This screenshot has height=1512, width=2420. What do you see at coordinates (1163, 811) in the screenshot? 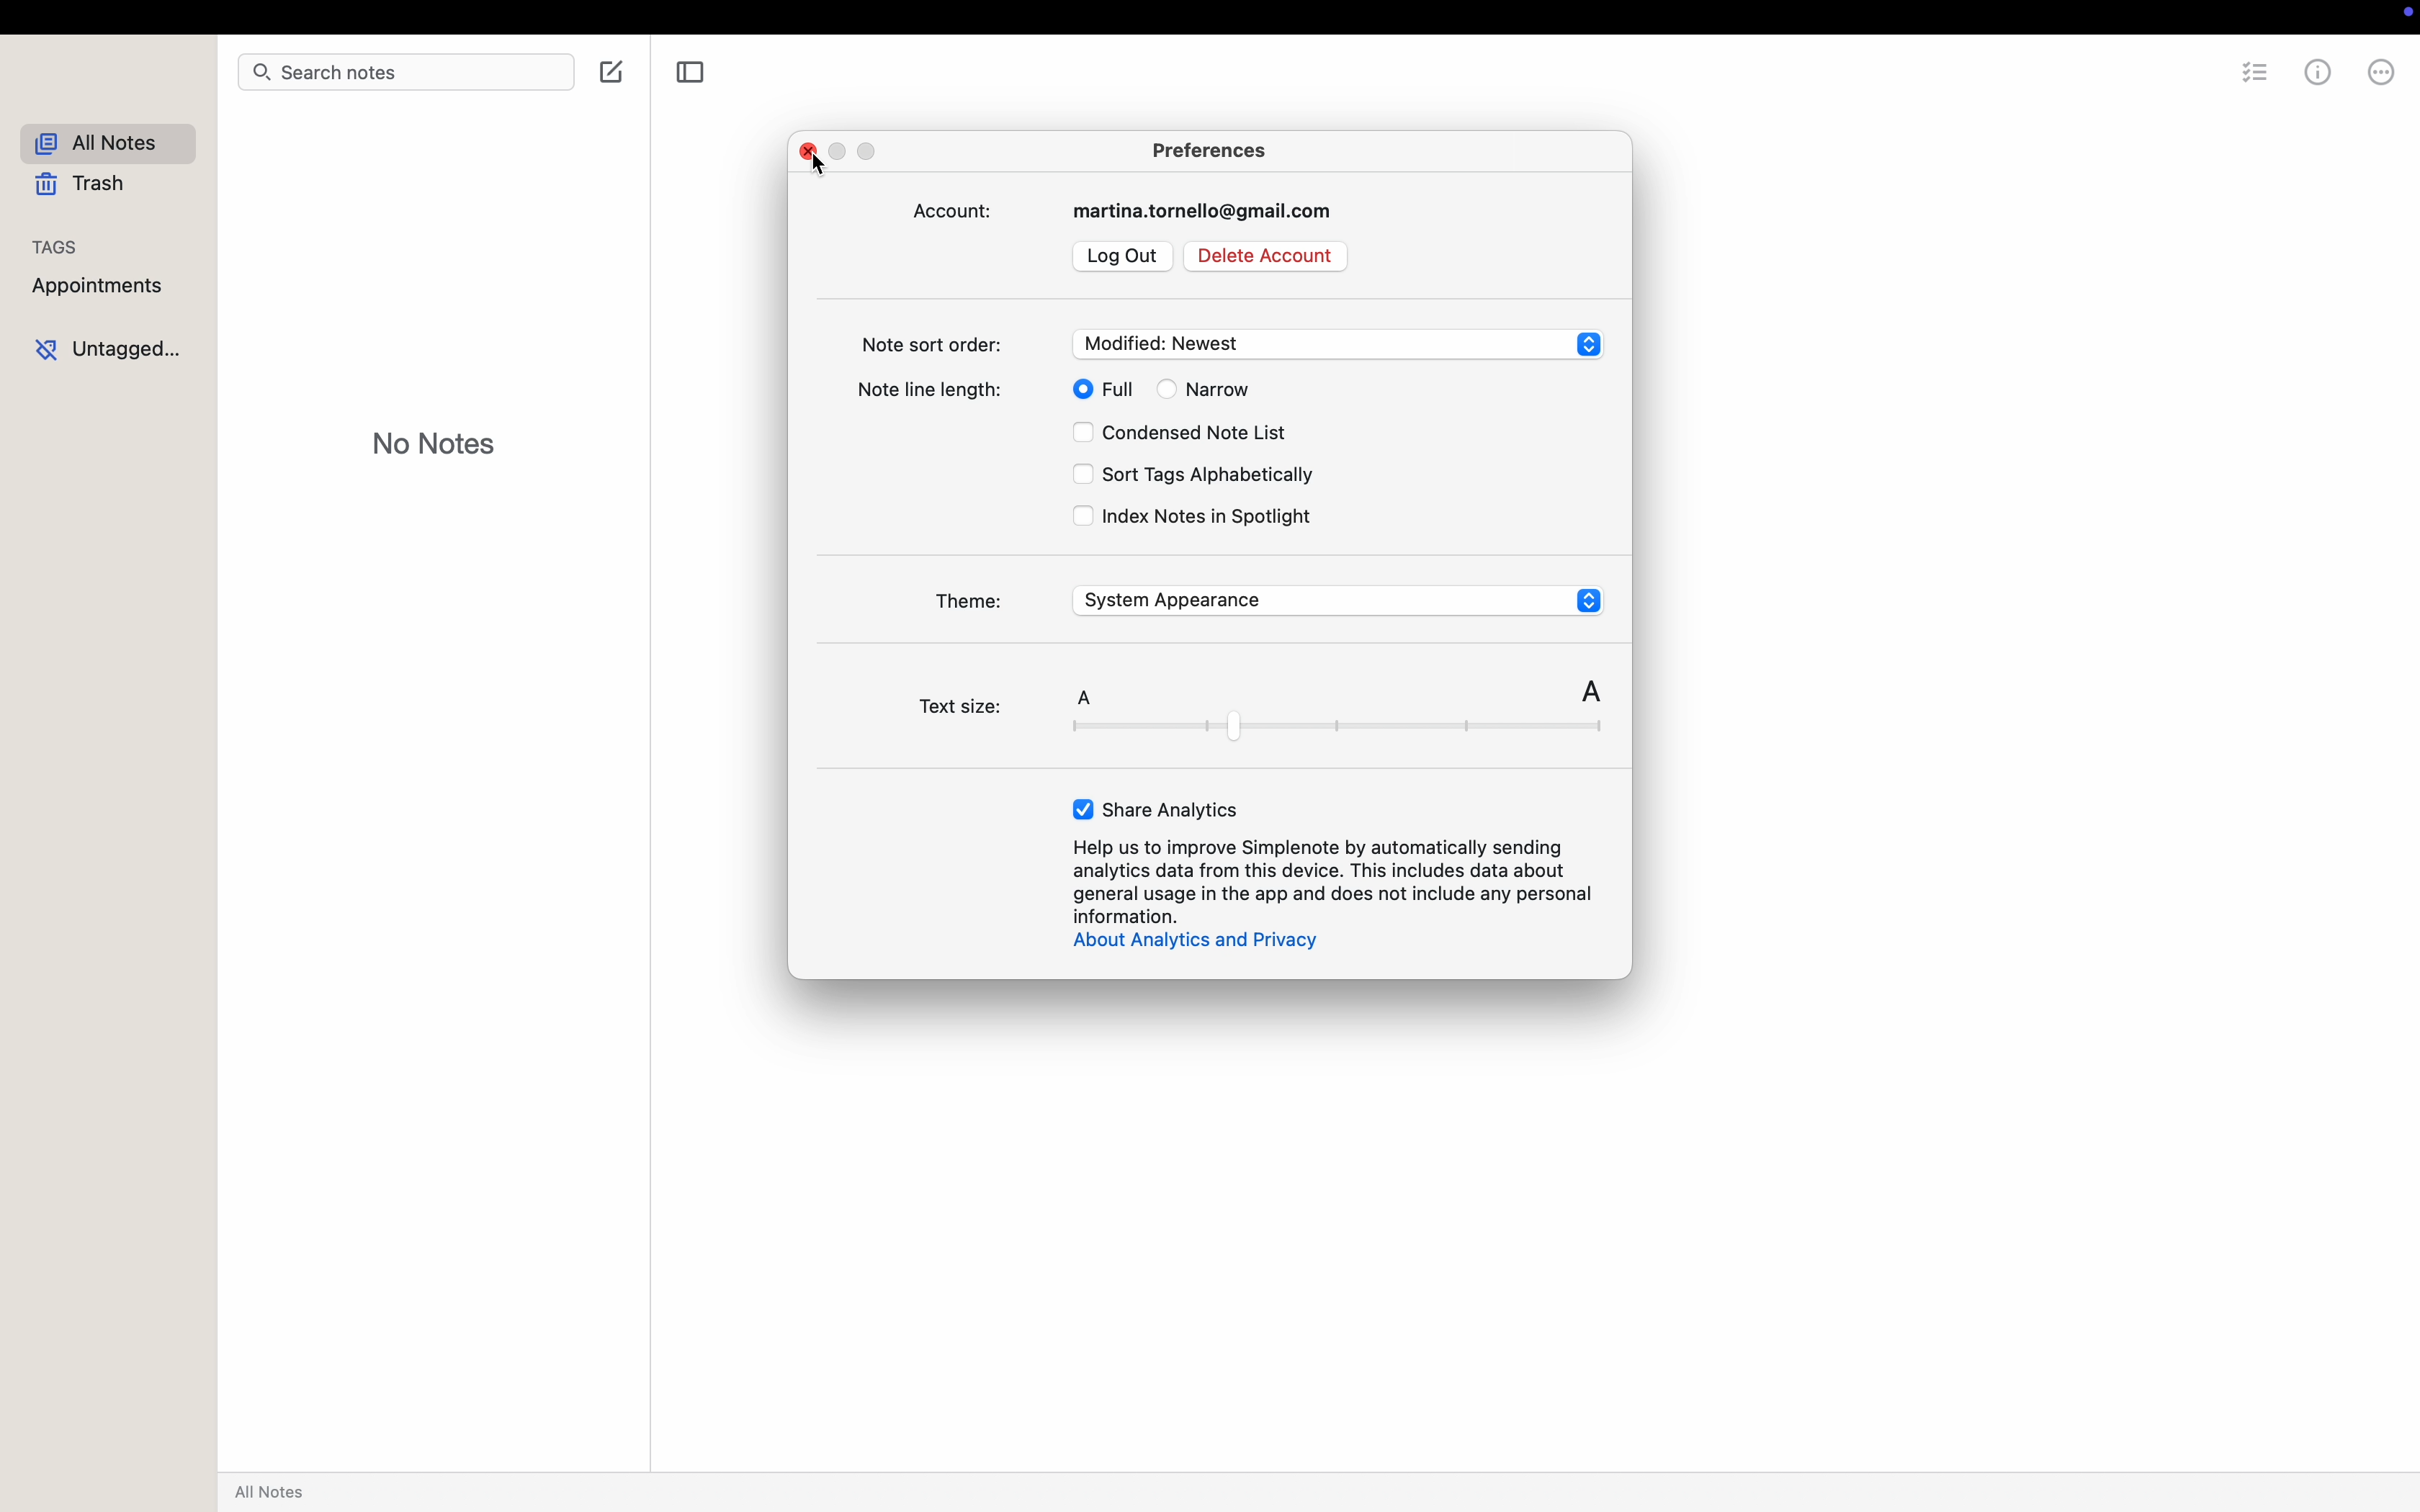
I see `enable share analytics button` at bounding box center [1163, 811].